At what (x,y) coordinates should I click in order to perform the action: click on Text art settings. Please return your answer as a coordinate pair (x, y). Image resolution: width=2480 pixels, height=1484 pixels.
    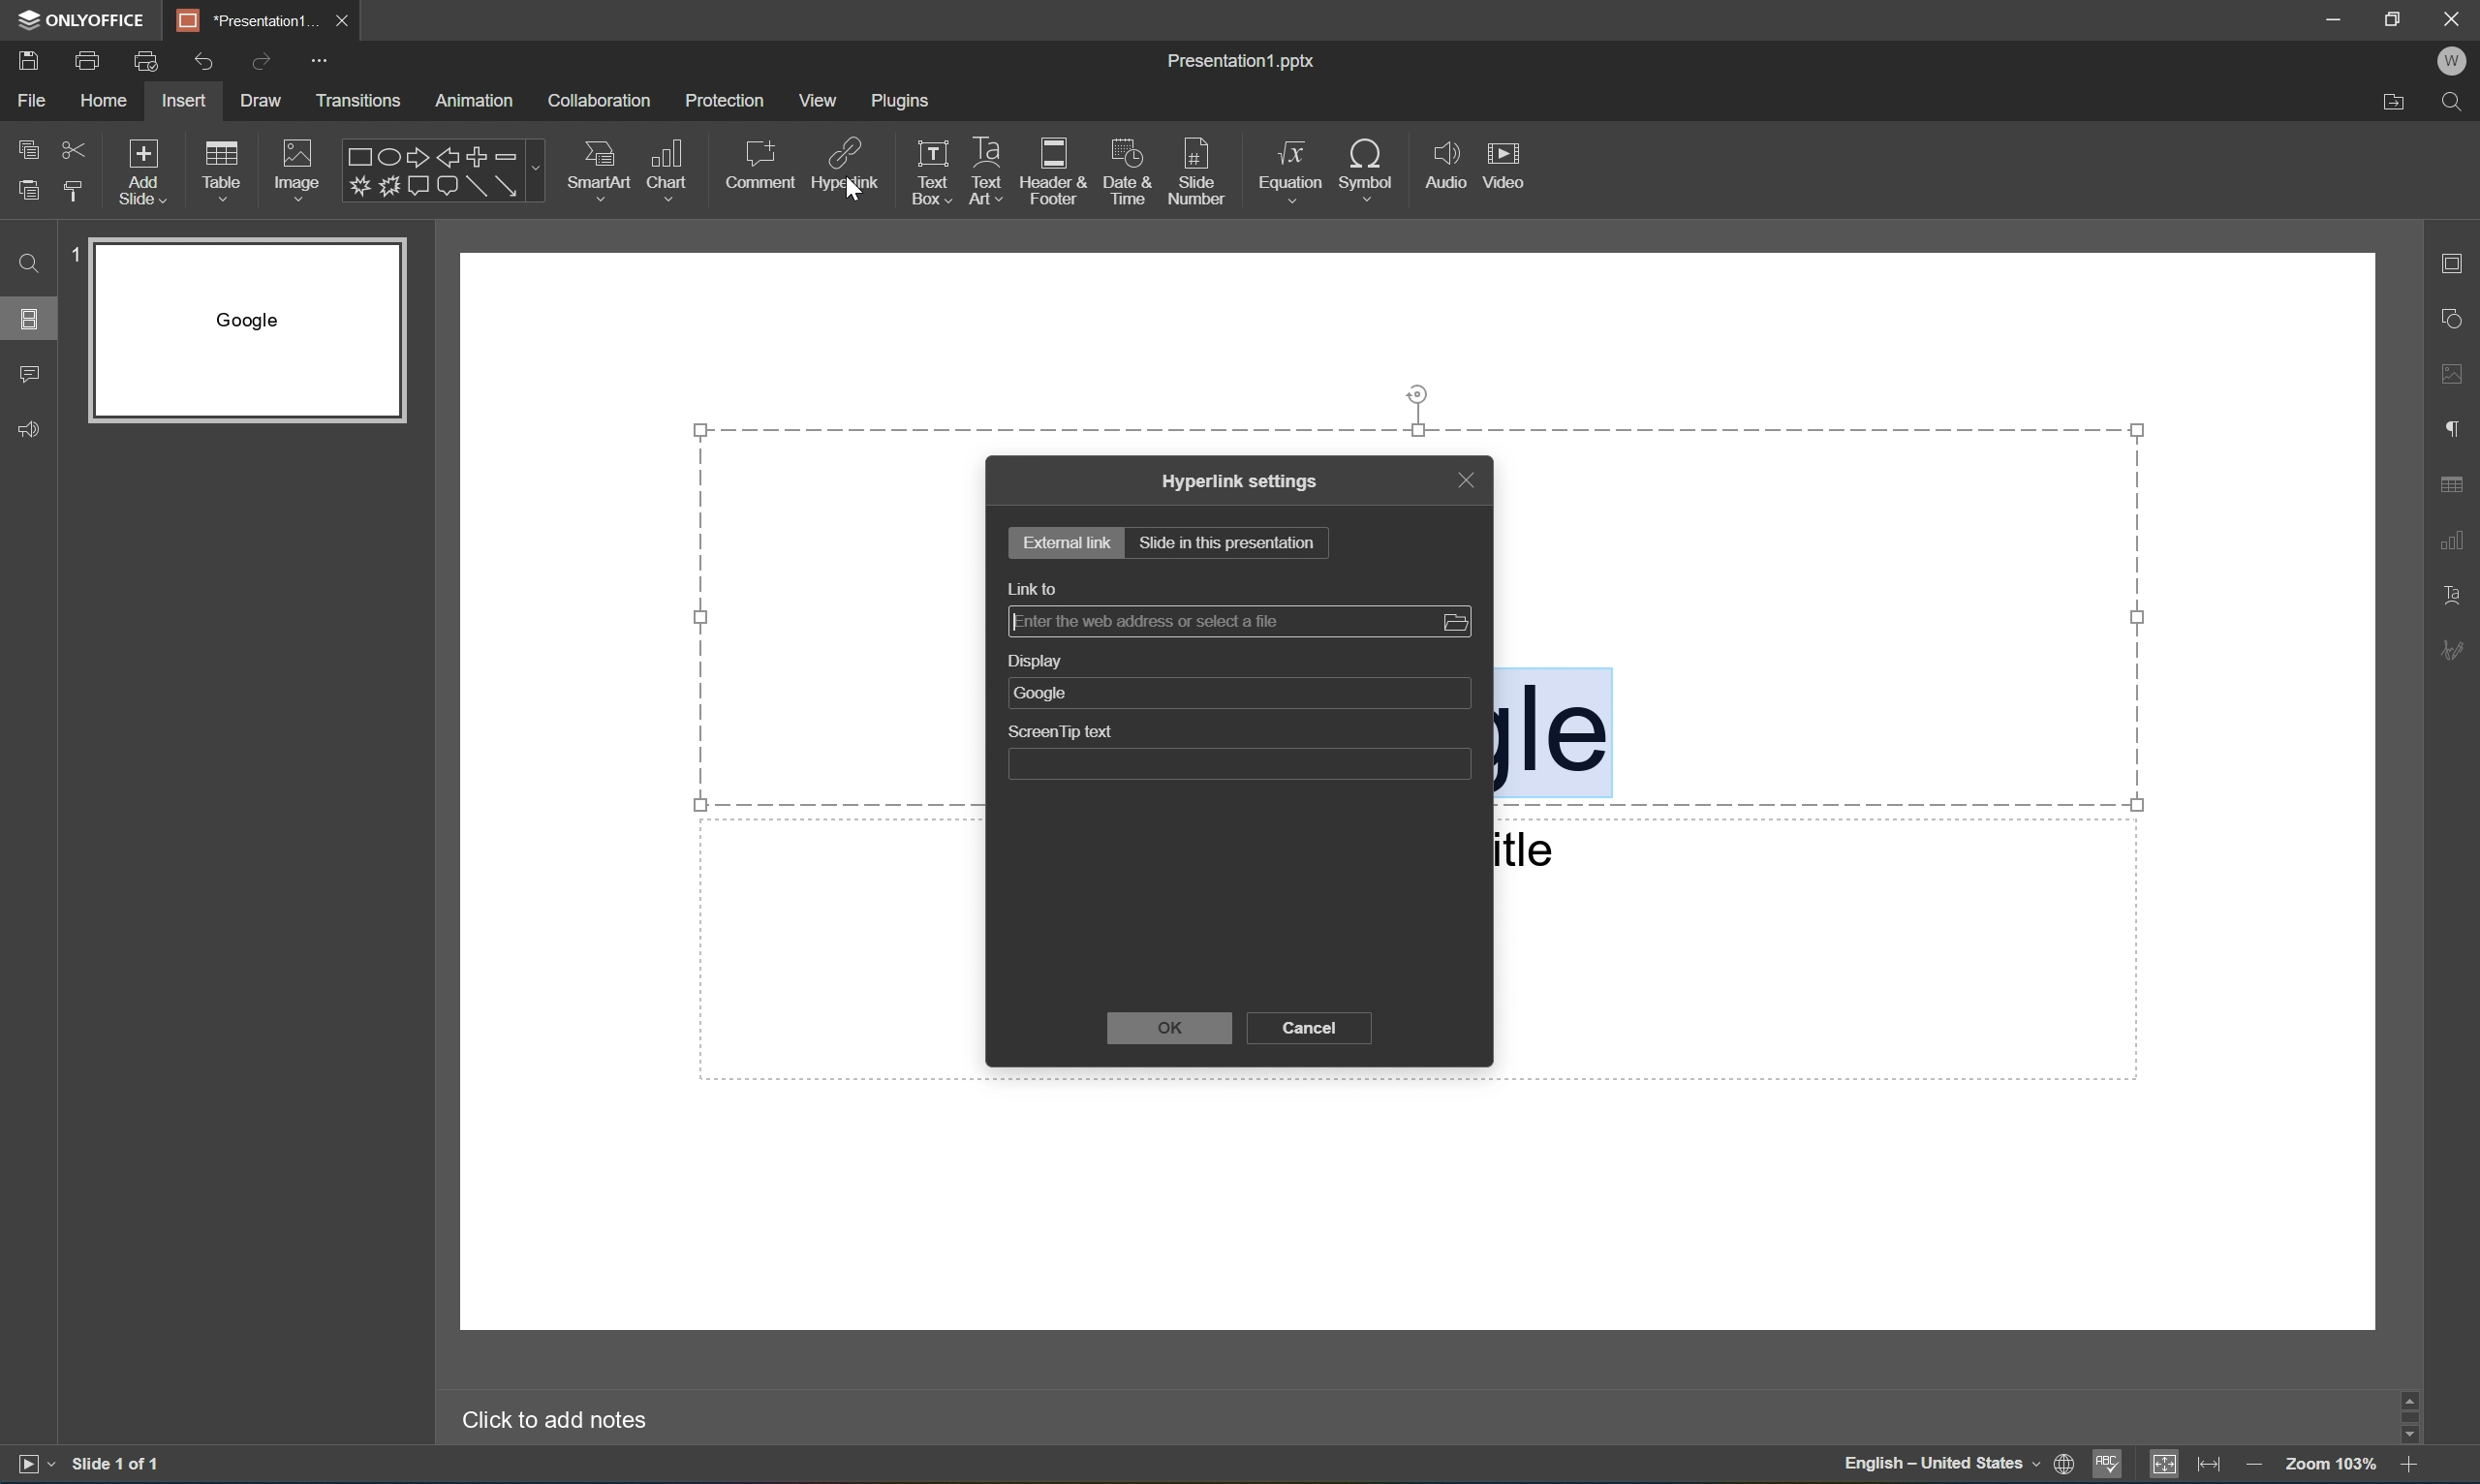
    Looking at the image, I should click on (2460, 592).